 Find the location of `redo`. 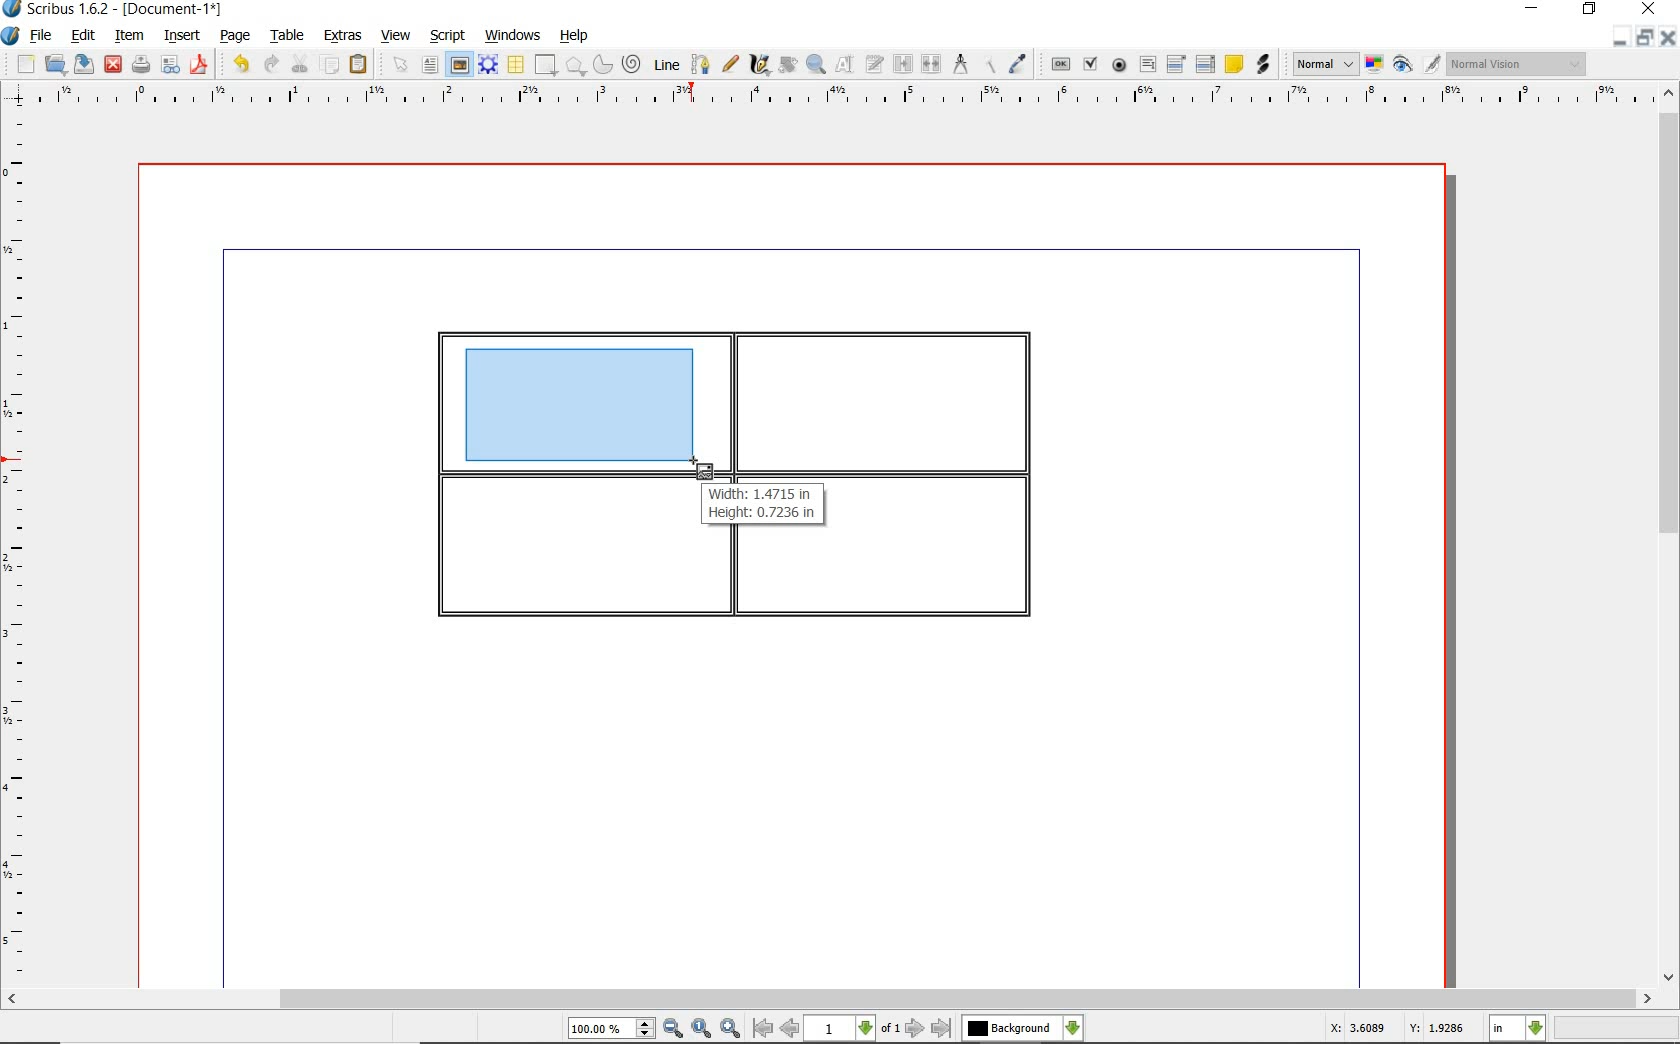

redo is located at coordinates (270, 63).